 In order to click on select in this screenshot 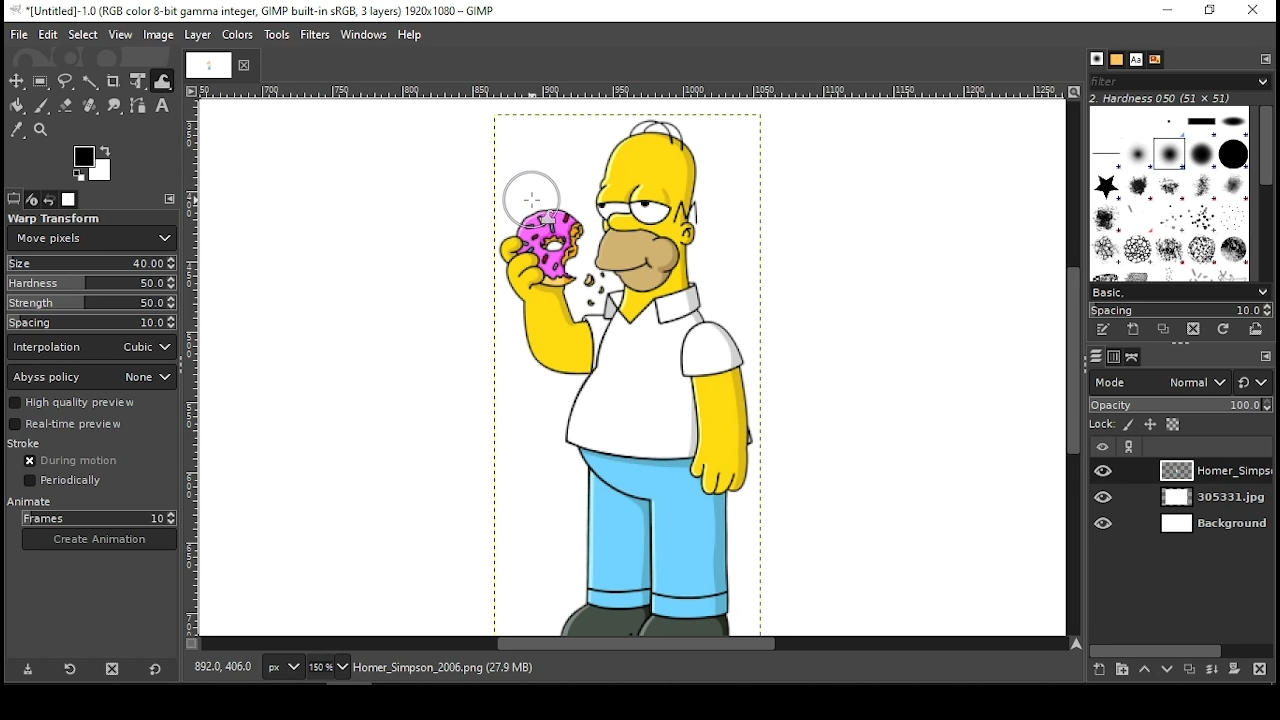, I will do `click(84, 34)`.